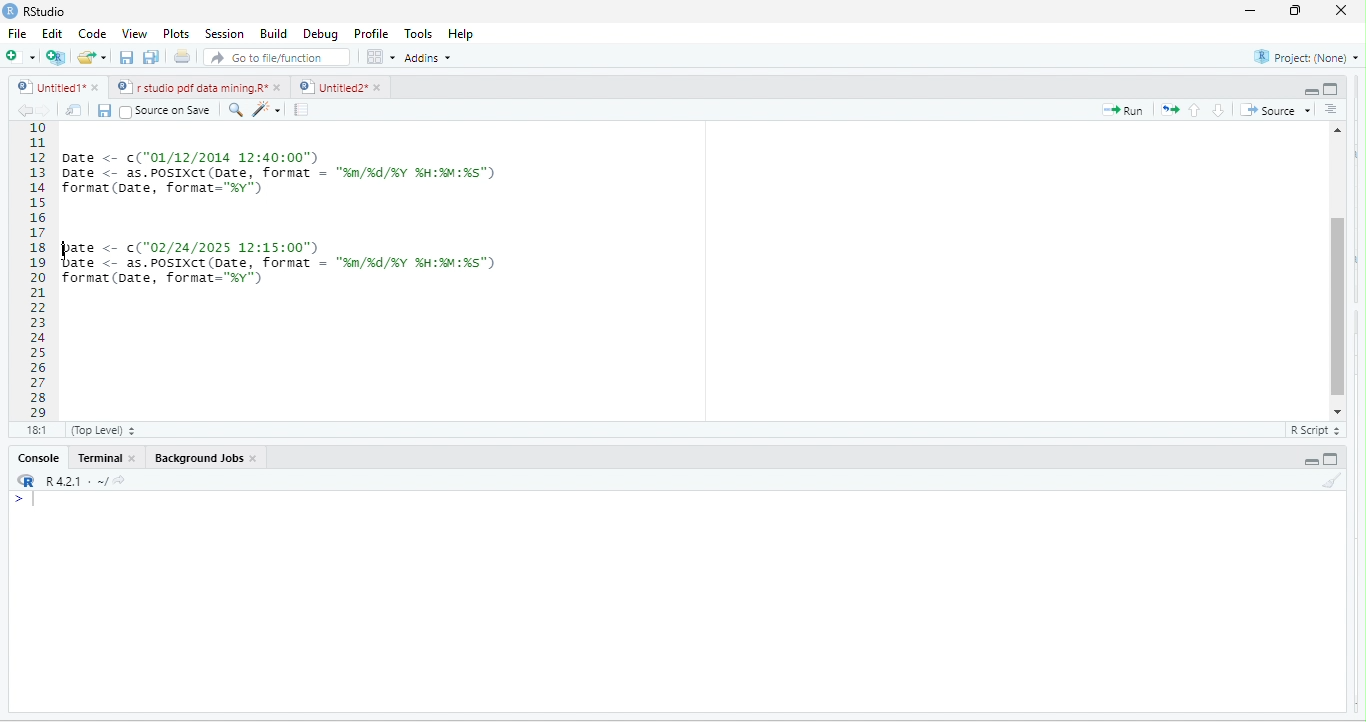 The width and height of the screenshot is (1366, 722). What do you see at coordinates (1219, 110) in the screenshot?
I see `go to next section/chunk` at bounding box center [1219, 110].